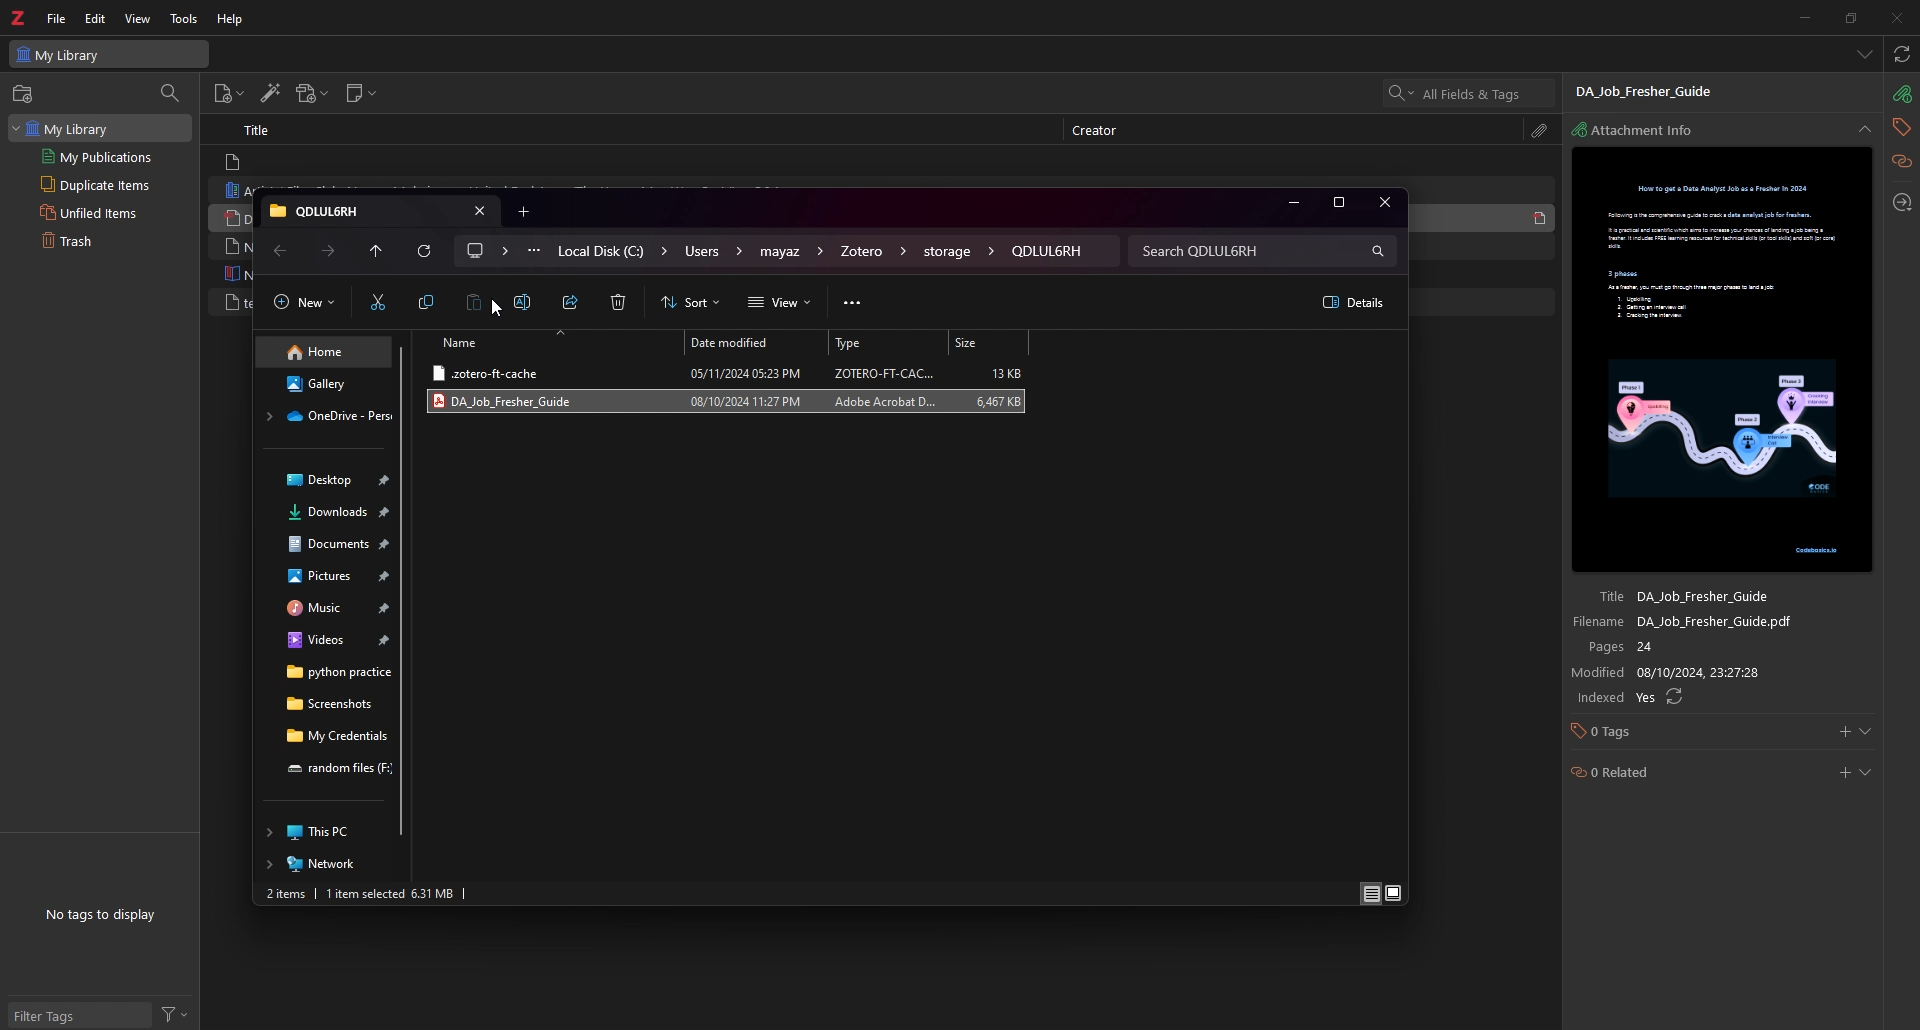  Describe the element at coordinates (498, 310) in the screenshot. I see `Cursor` at that location.